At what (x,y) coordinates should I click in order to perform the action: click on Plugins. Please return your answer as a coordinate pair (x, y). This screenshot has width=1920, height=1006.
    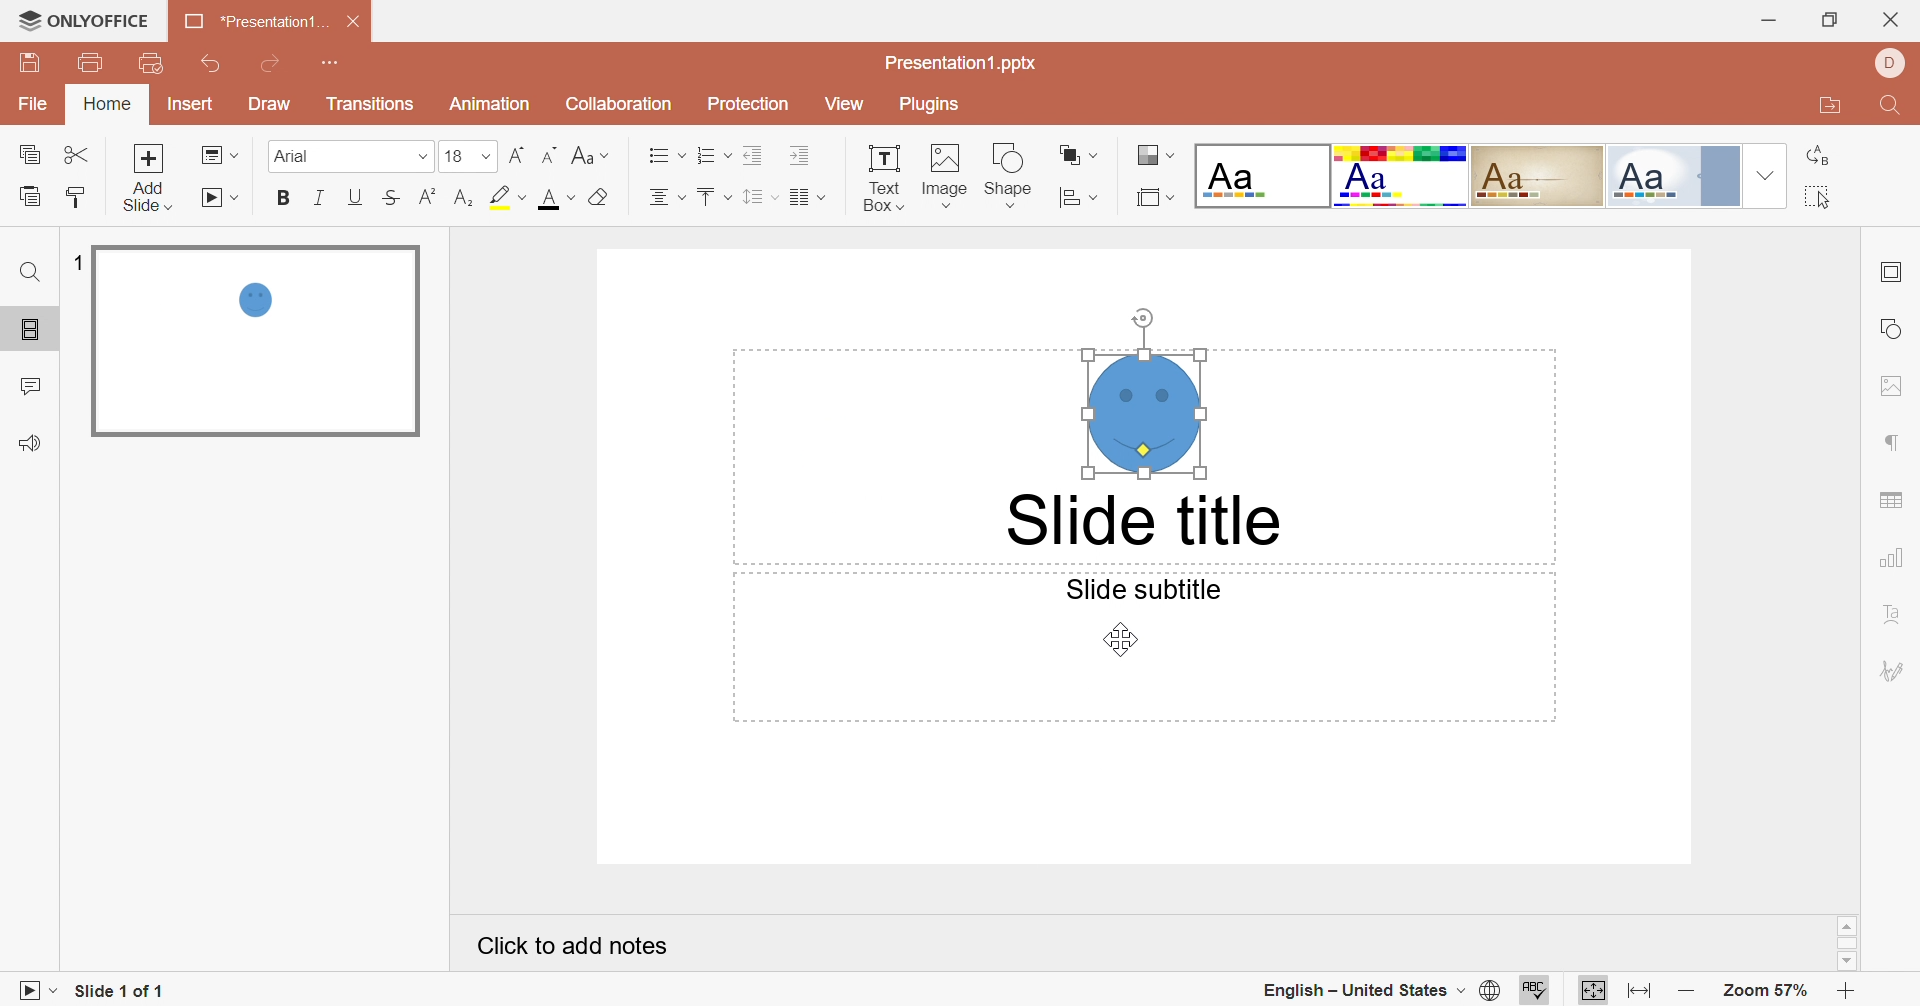
    Looking at the image, I should click on (925, 107).